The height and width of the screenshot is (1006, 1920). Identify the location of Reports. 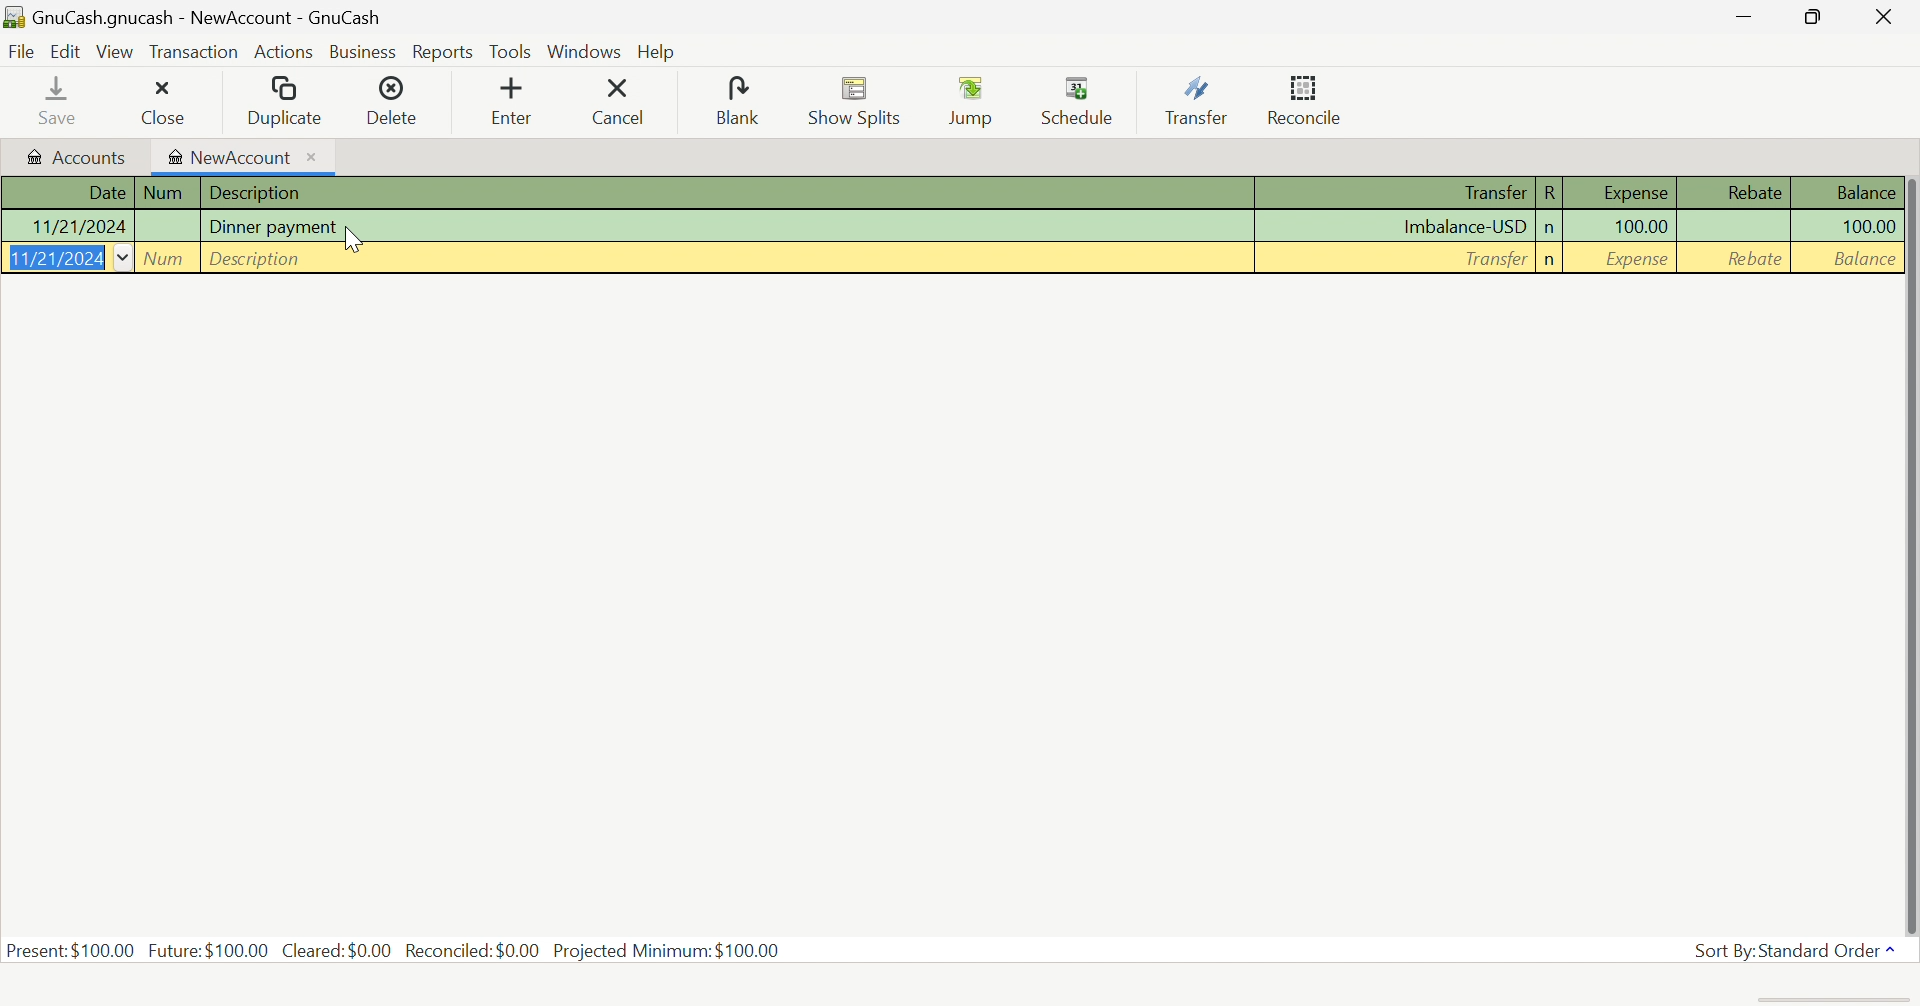
(443, 54).